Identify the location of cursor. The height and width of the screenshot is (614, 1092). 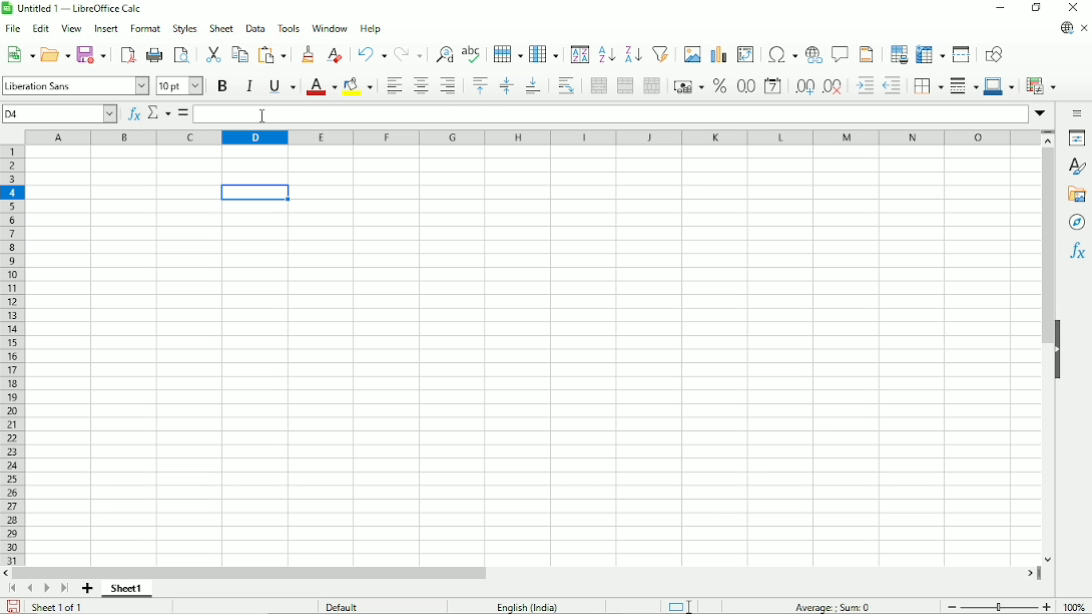
(262, 116).